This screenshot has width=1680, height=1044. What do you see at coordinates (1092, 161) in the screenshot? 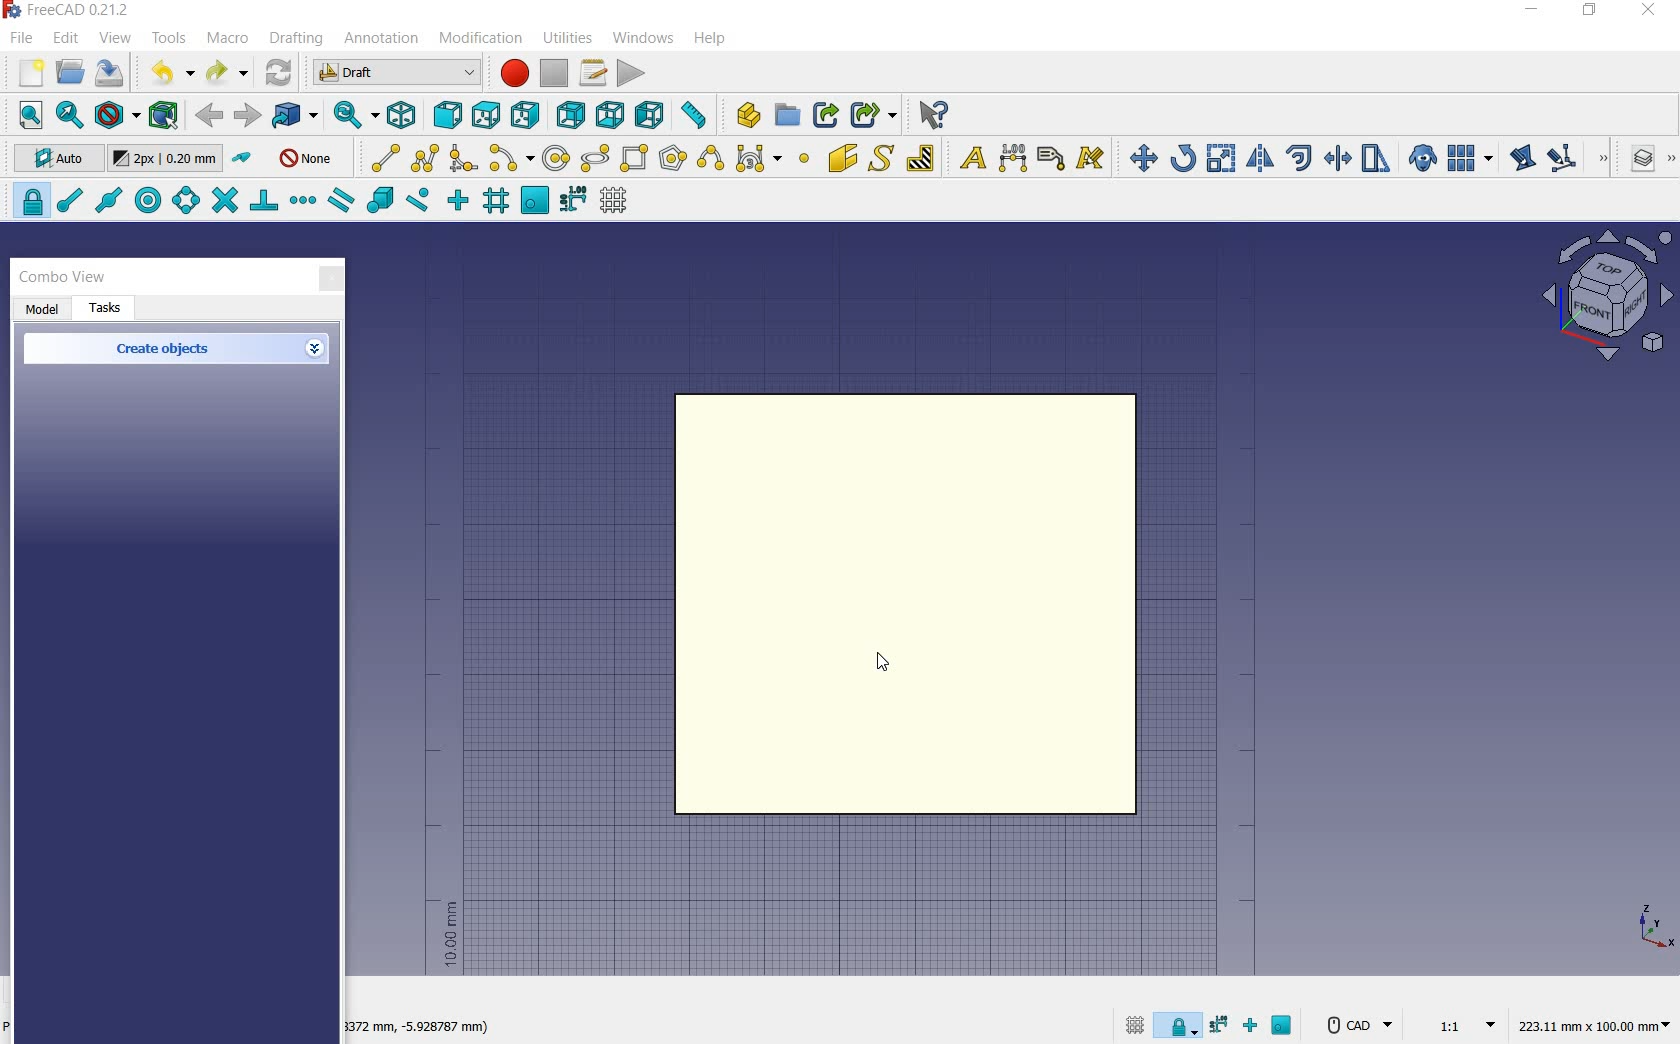
I see `annotation styles` at bounding box center [1092, 161].